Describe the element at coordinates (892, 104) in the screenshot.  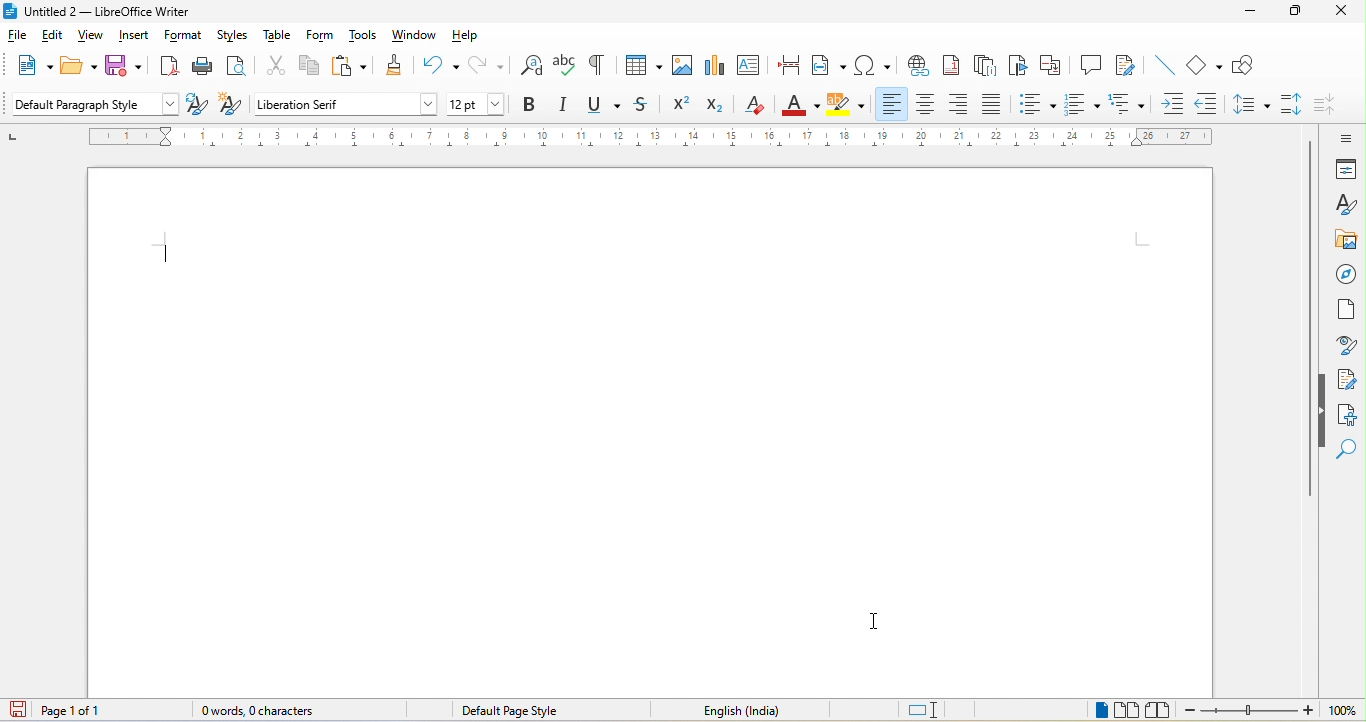
I see `align left` at that location.